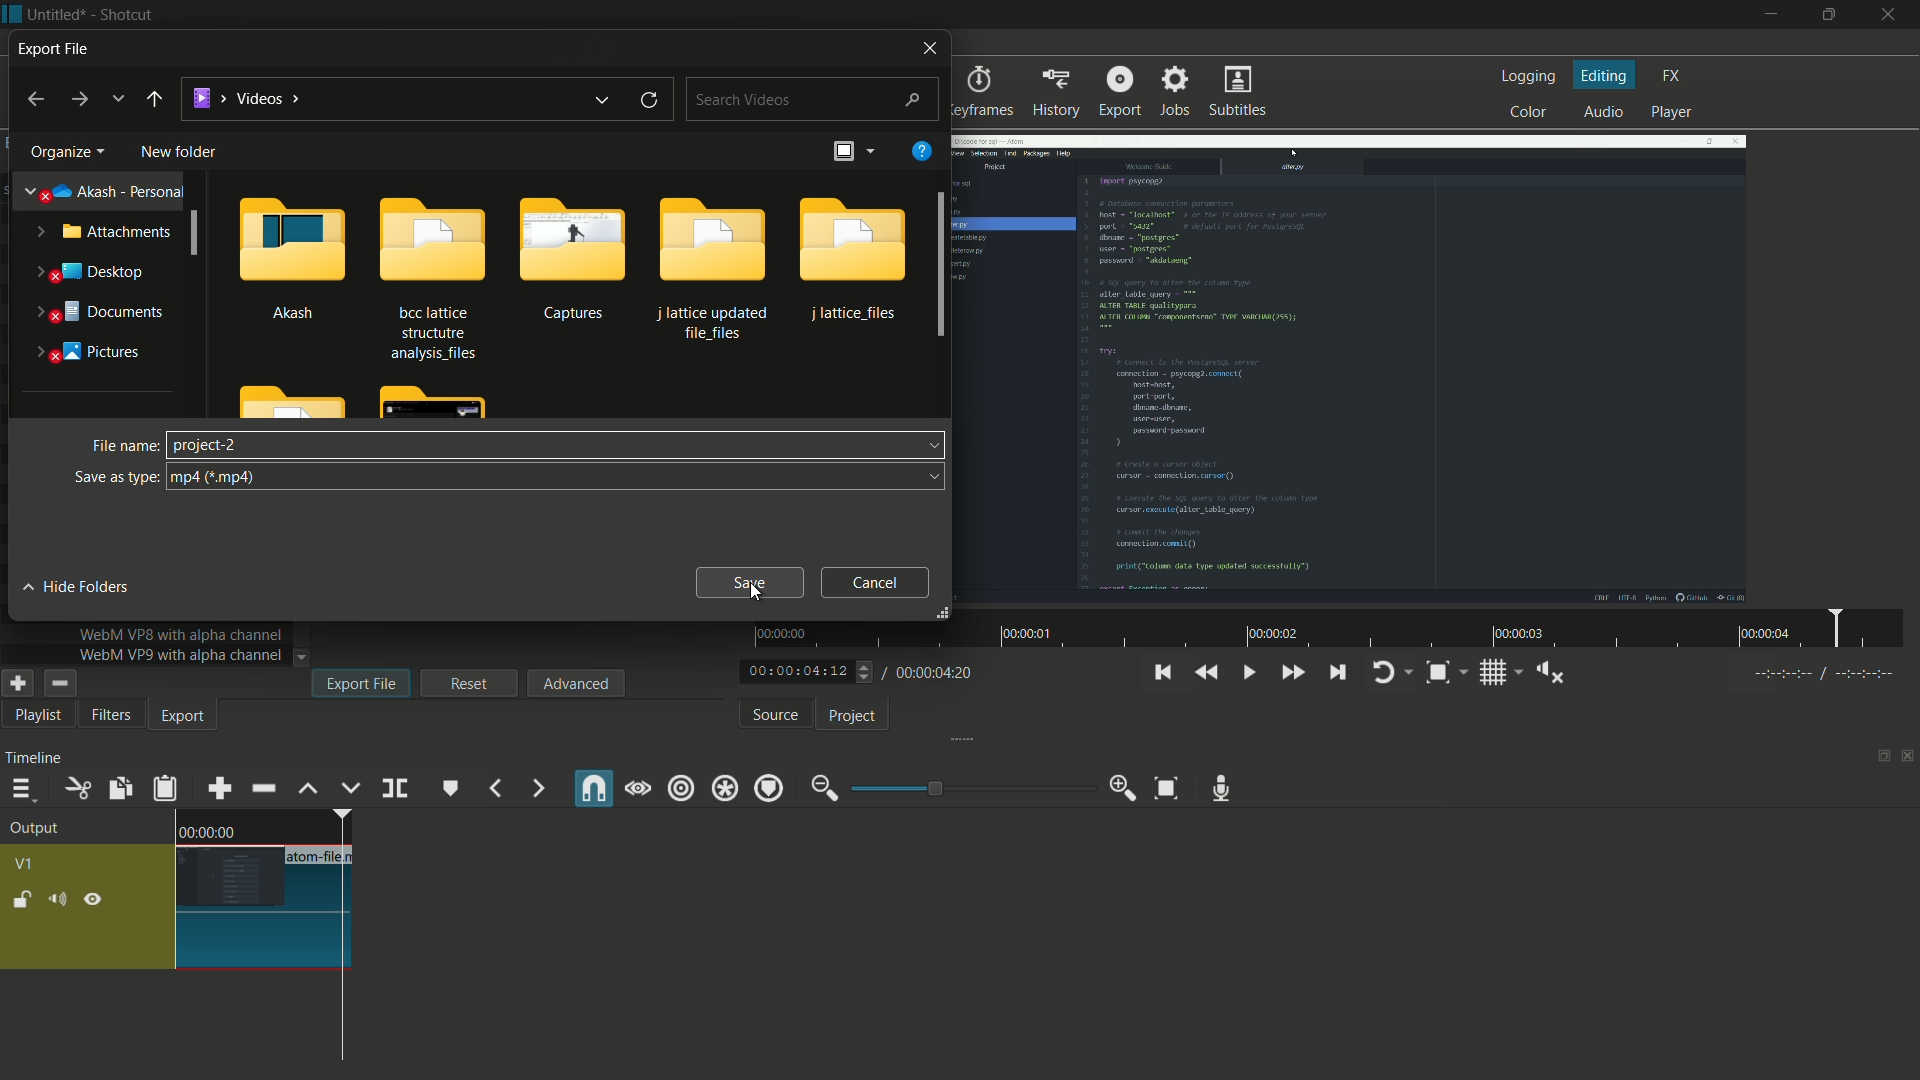 The width and height of the screenshot is (1920, 1080). What do you see at coordinates (111, 716) in the screenshot?
I see `filters` at bounding box center [111, 716].